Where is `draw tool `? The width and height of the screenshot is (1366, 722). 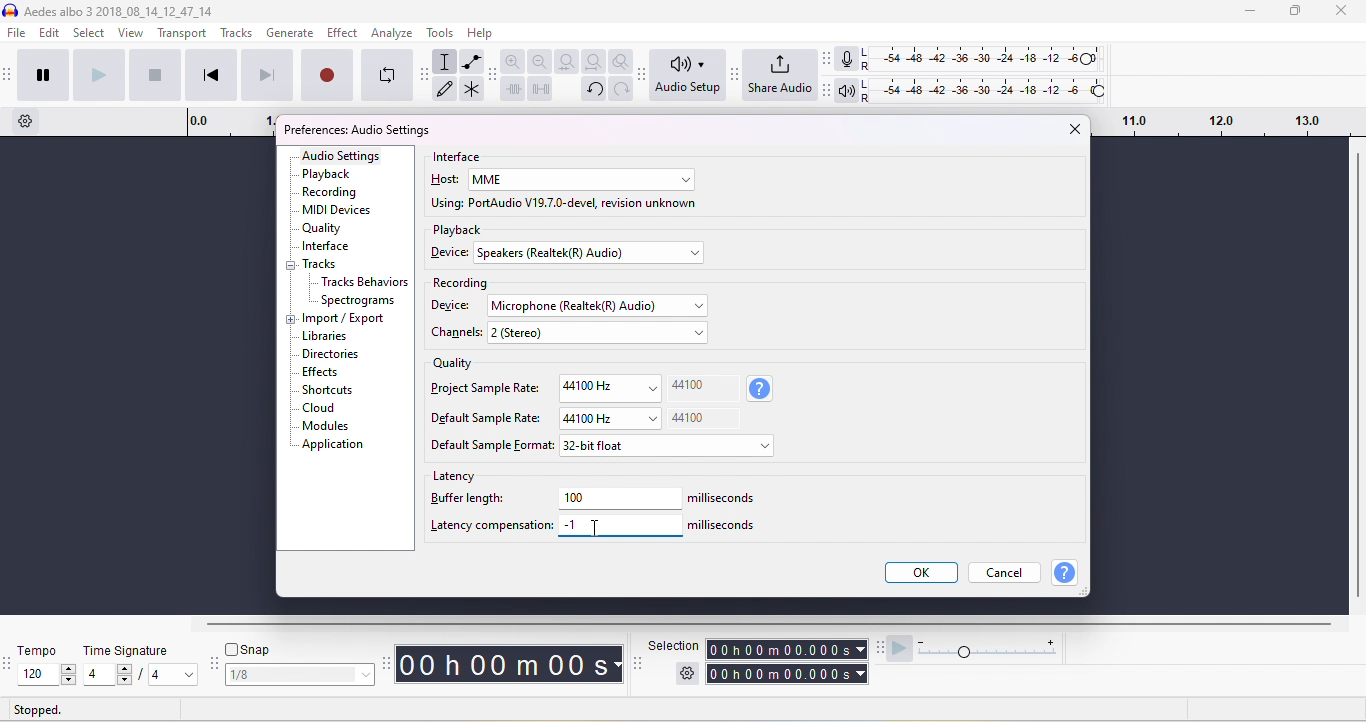
draw tool  is located at coordinates (445, 87).